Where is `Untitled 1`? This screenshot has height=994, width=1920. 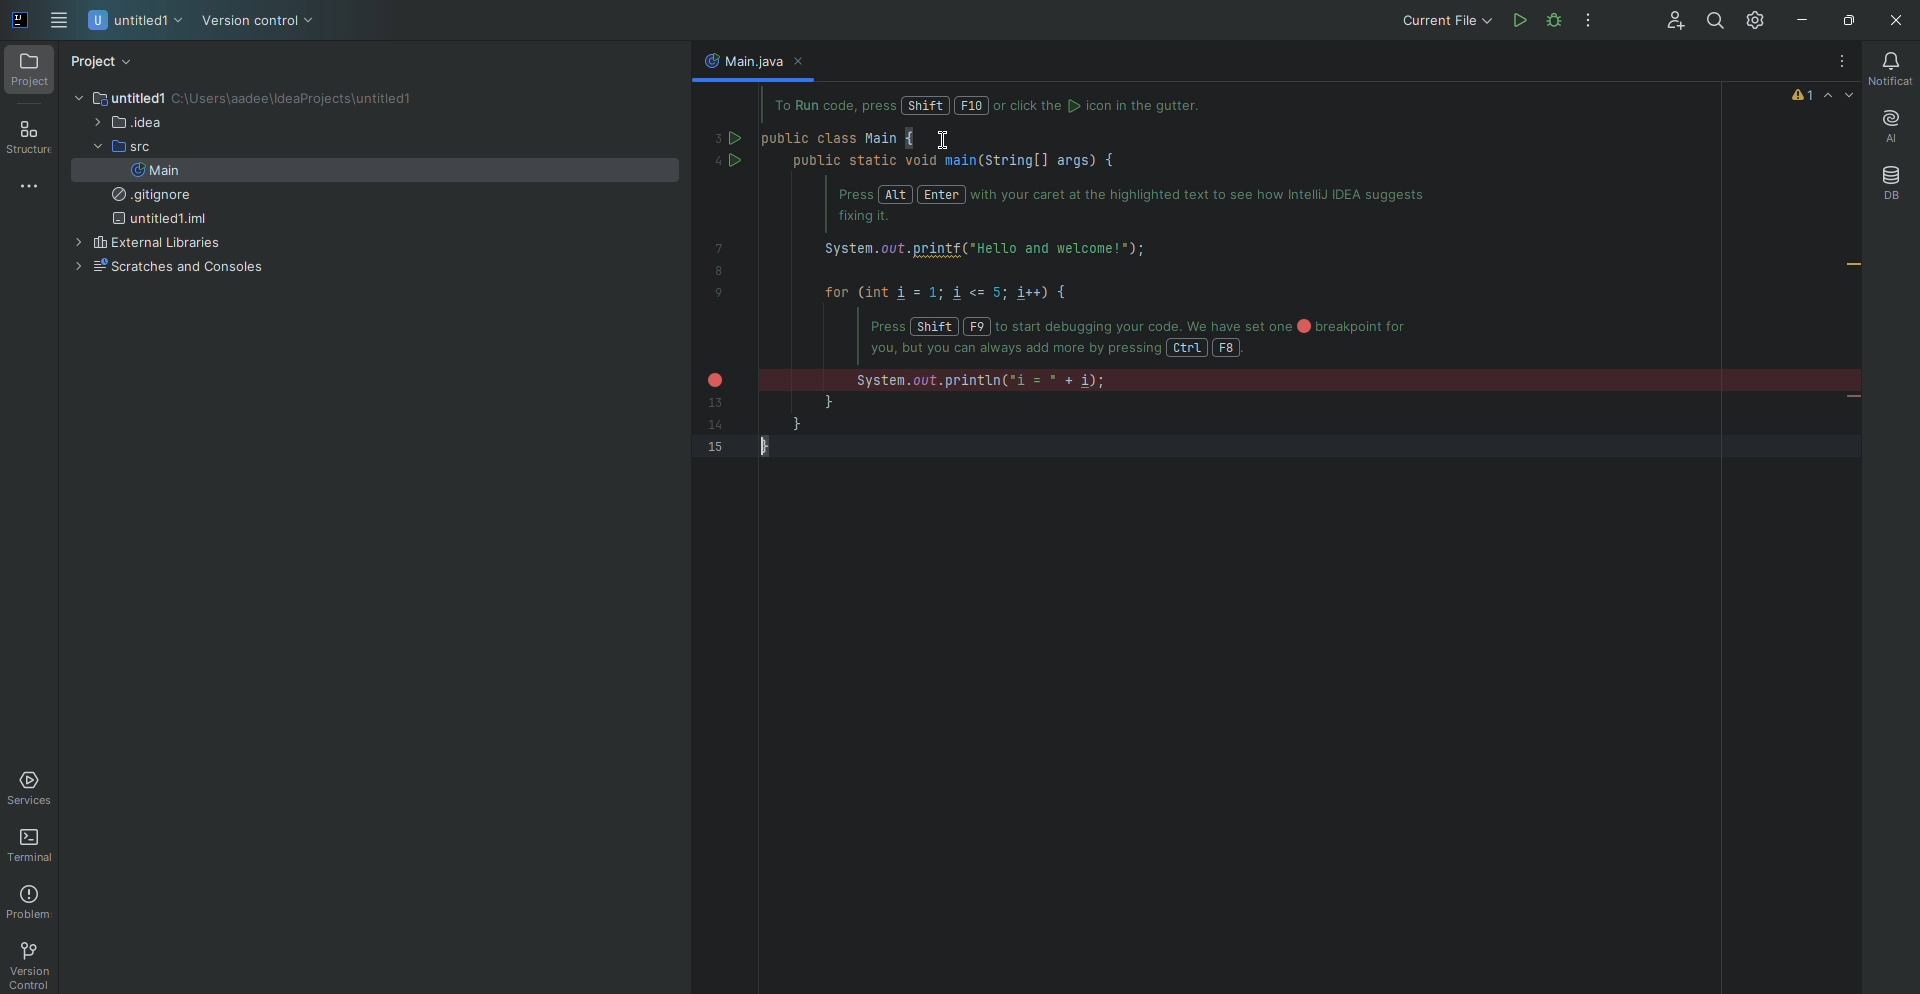 Untitled 1 is located at coordinates (118, 98).